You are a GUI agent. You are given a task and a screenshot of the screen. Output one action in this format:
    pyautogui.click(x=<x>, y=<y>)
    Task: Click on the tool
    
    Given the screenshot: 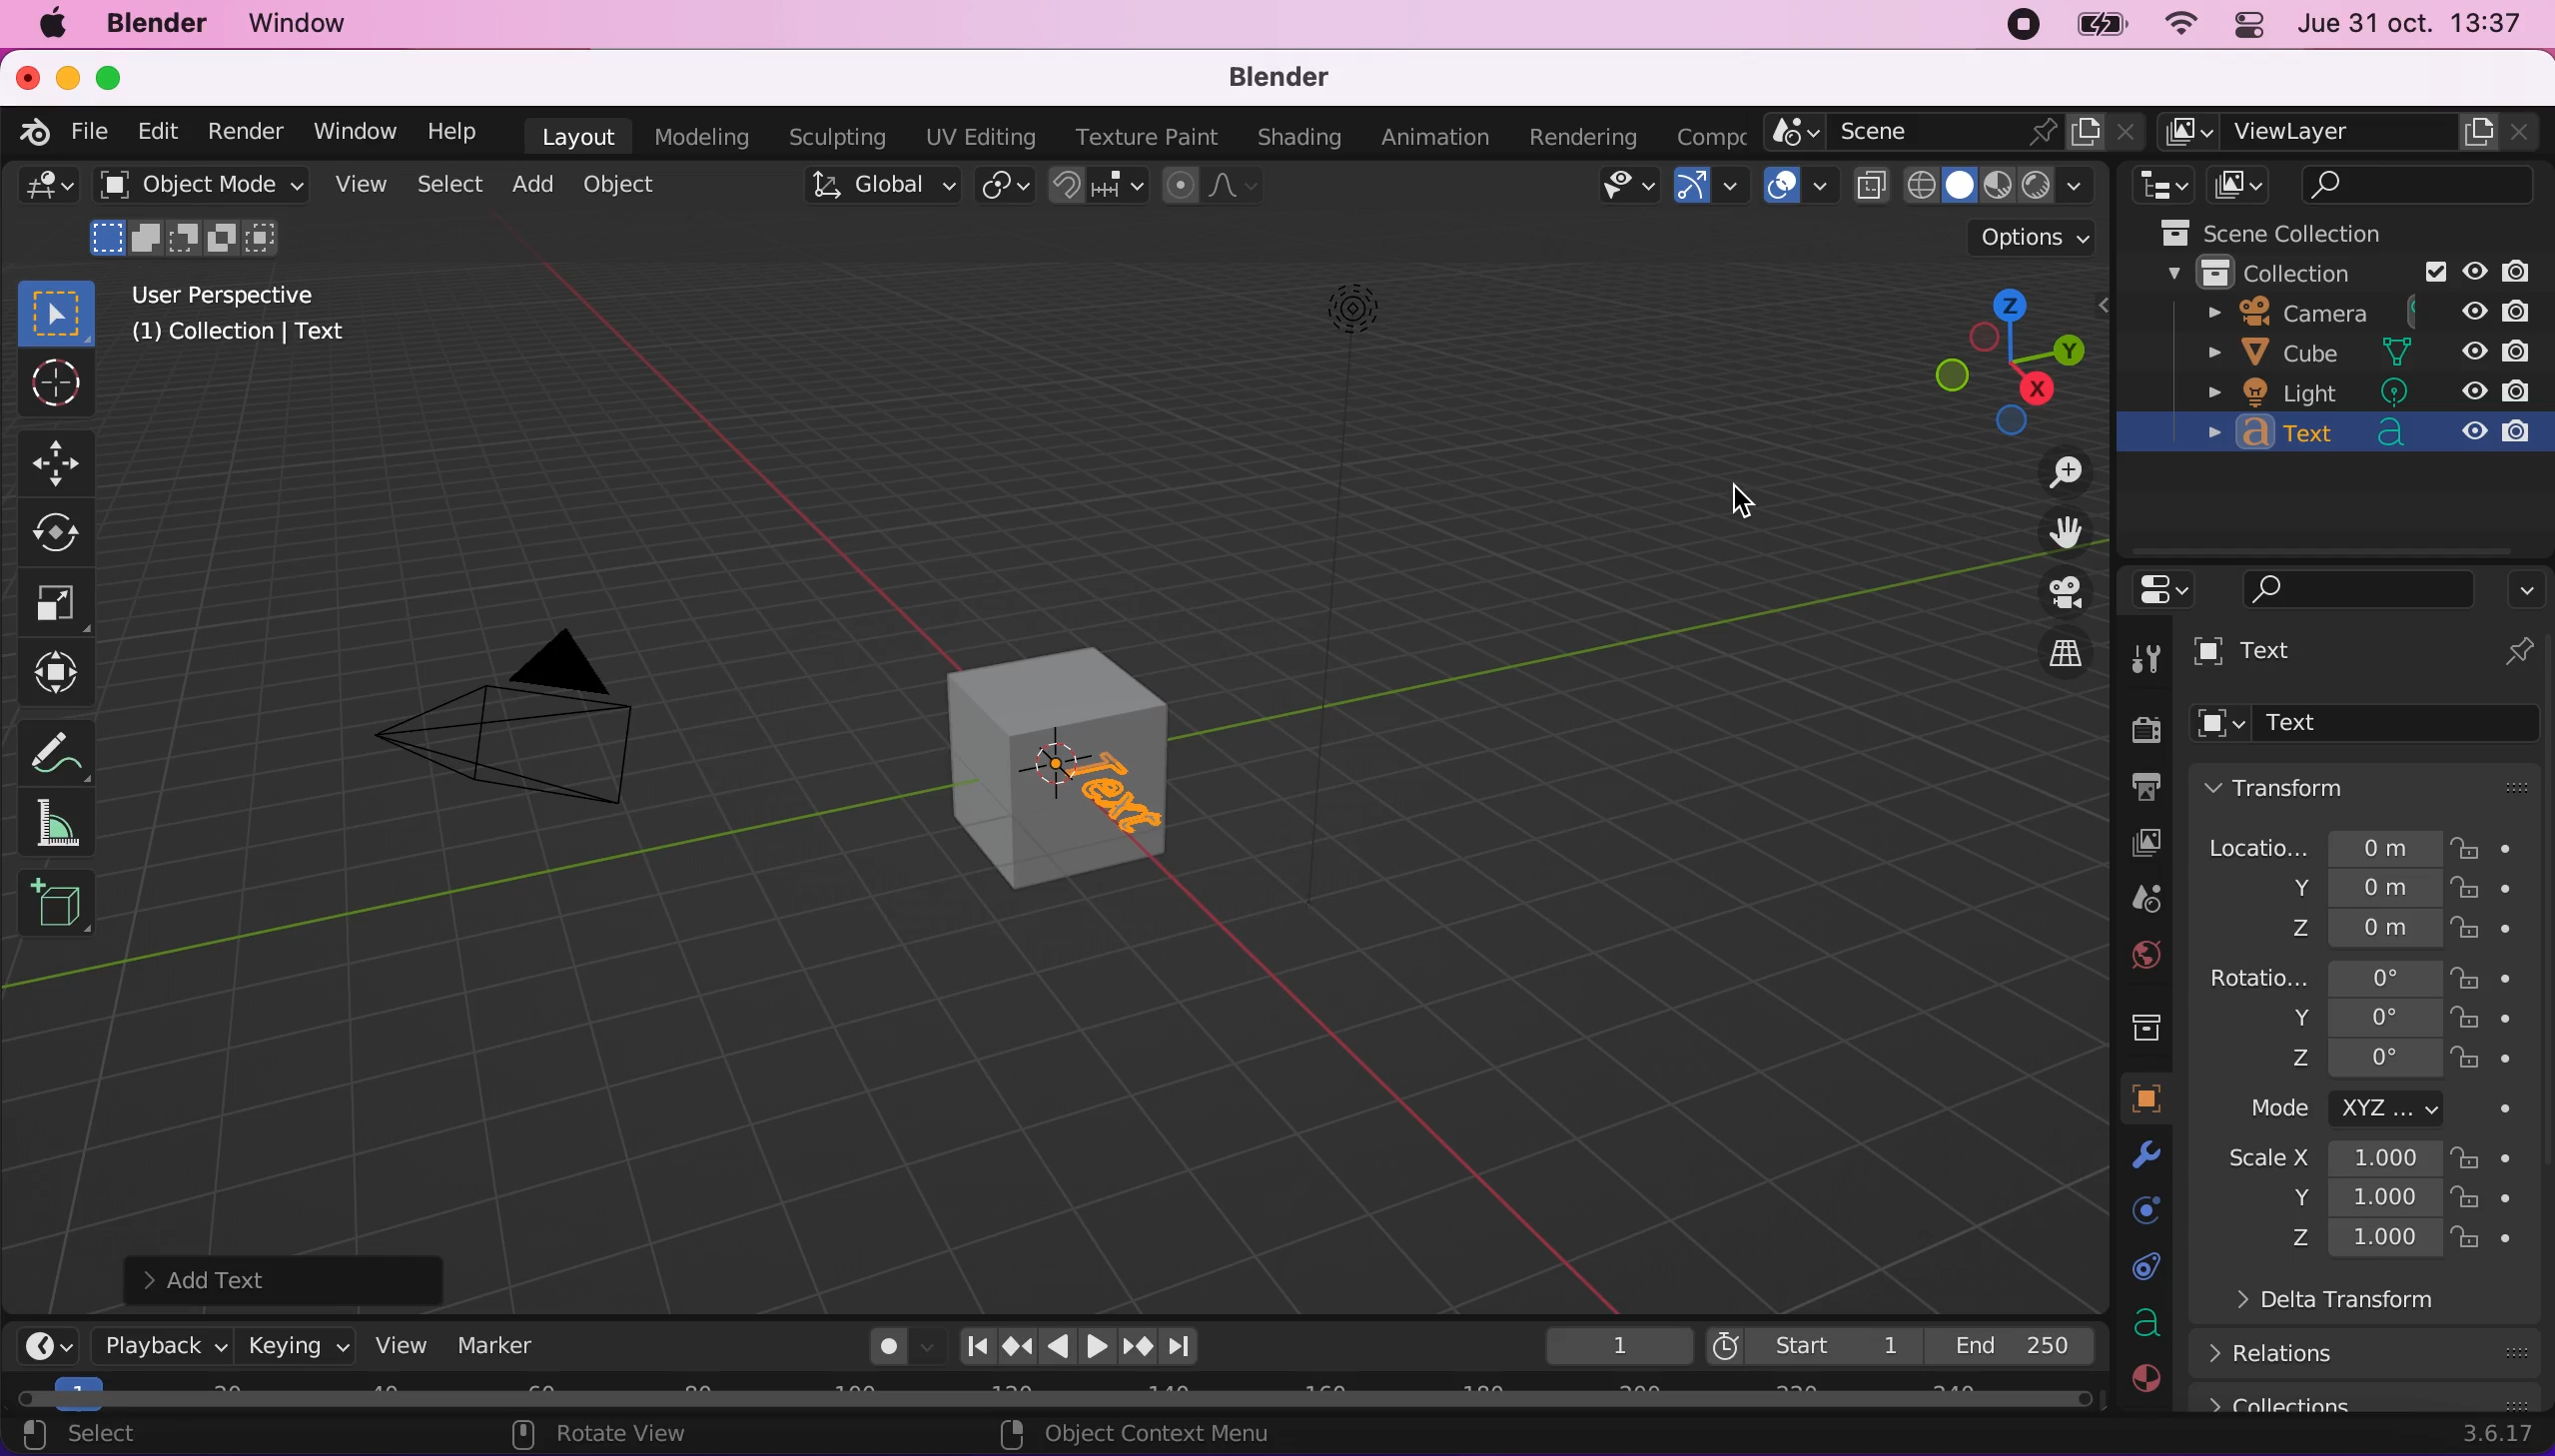 What is the action you would take?
    pyautogui.click(x=2146, y=654)
    